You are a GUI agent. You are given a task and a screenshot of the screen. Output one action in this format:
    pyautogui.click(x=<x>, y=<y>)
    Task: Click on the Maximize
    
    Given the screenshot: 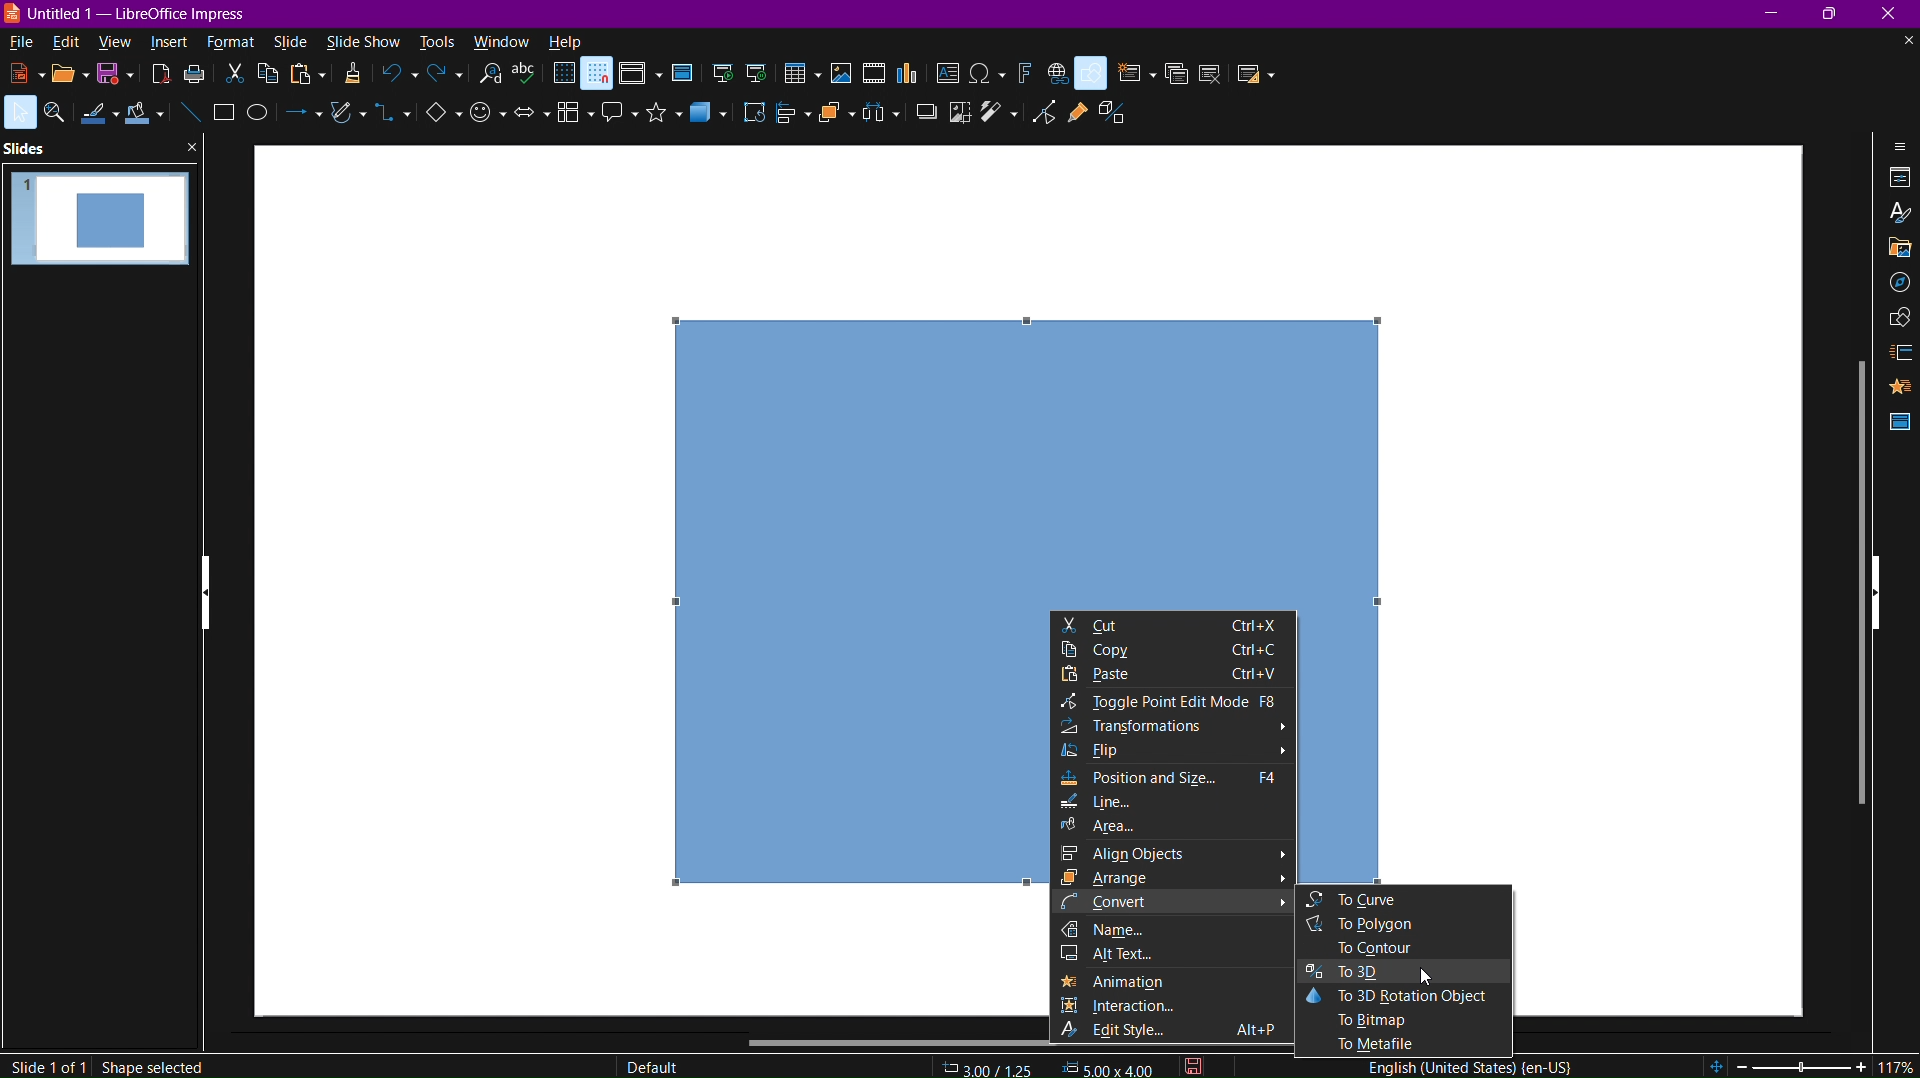 What is the action you would take?
    pyautogui.click(x=1837, y=15)
    